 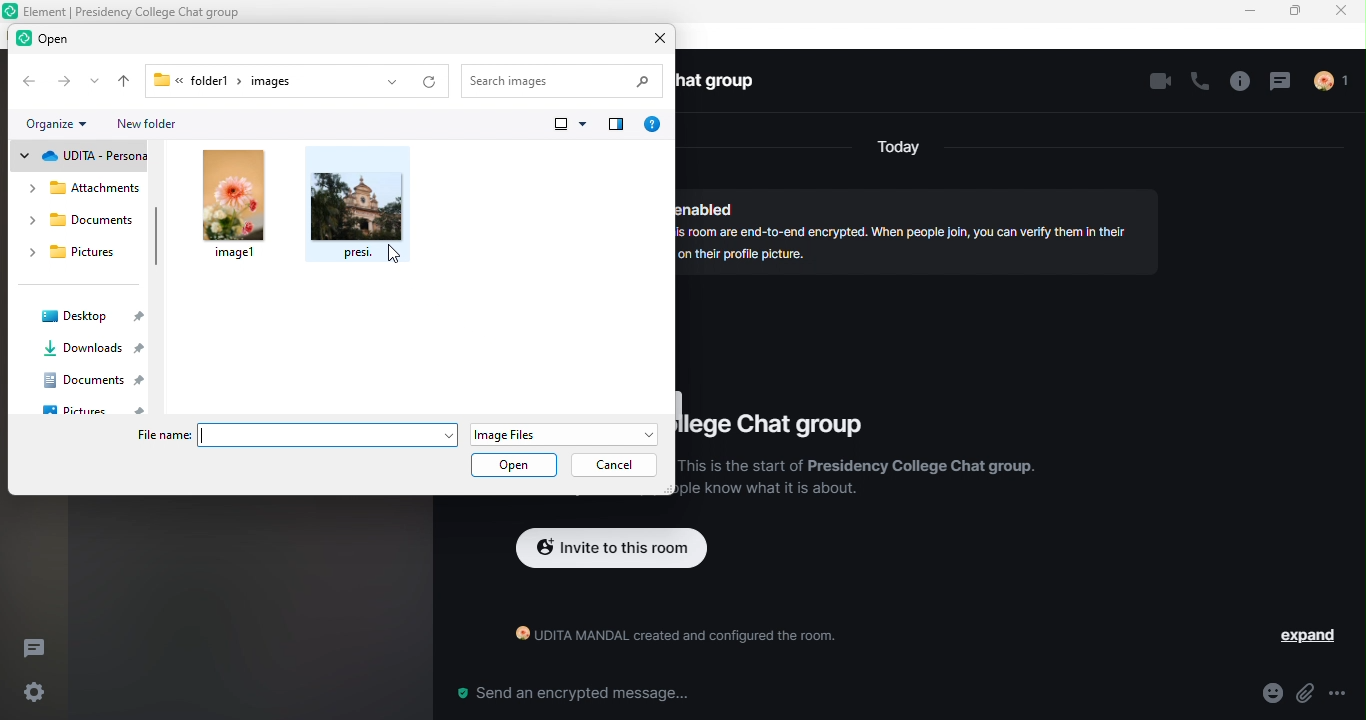 What do you see at coordinates (79, 224) in the screenshot?
I see `documents` at bounding box center [79, 224].